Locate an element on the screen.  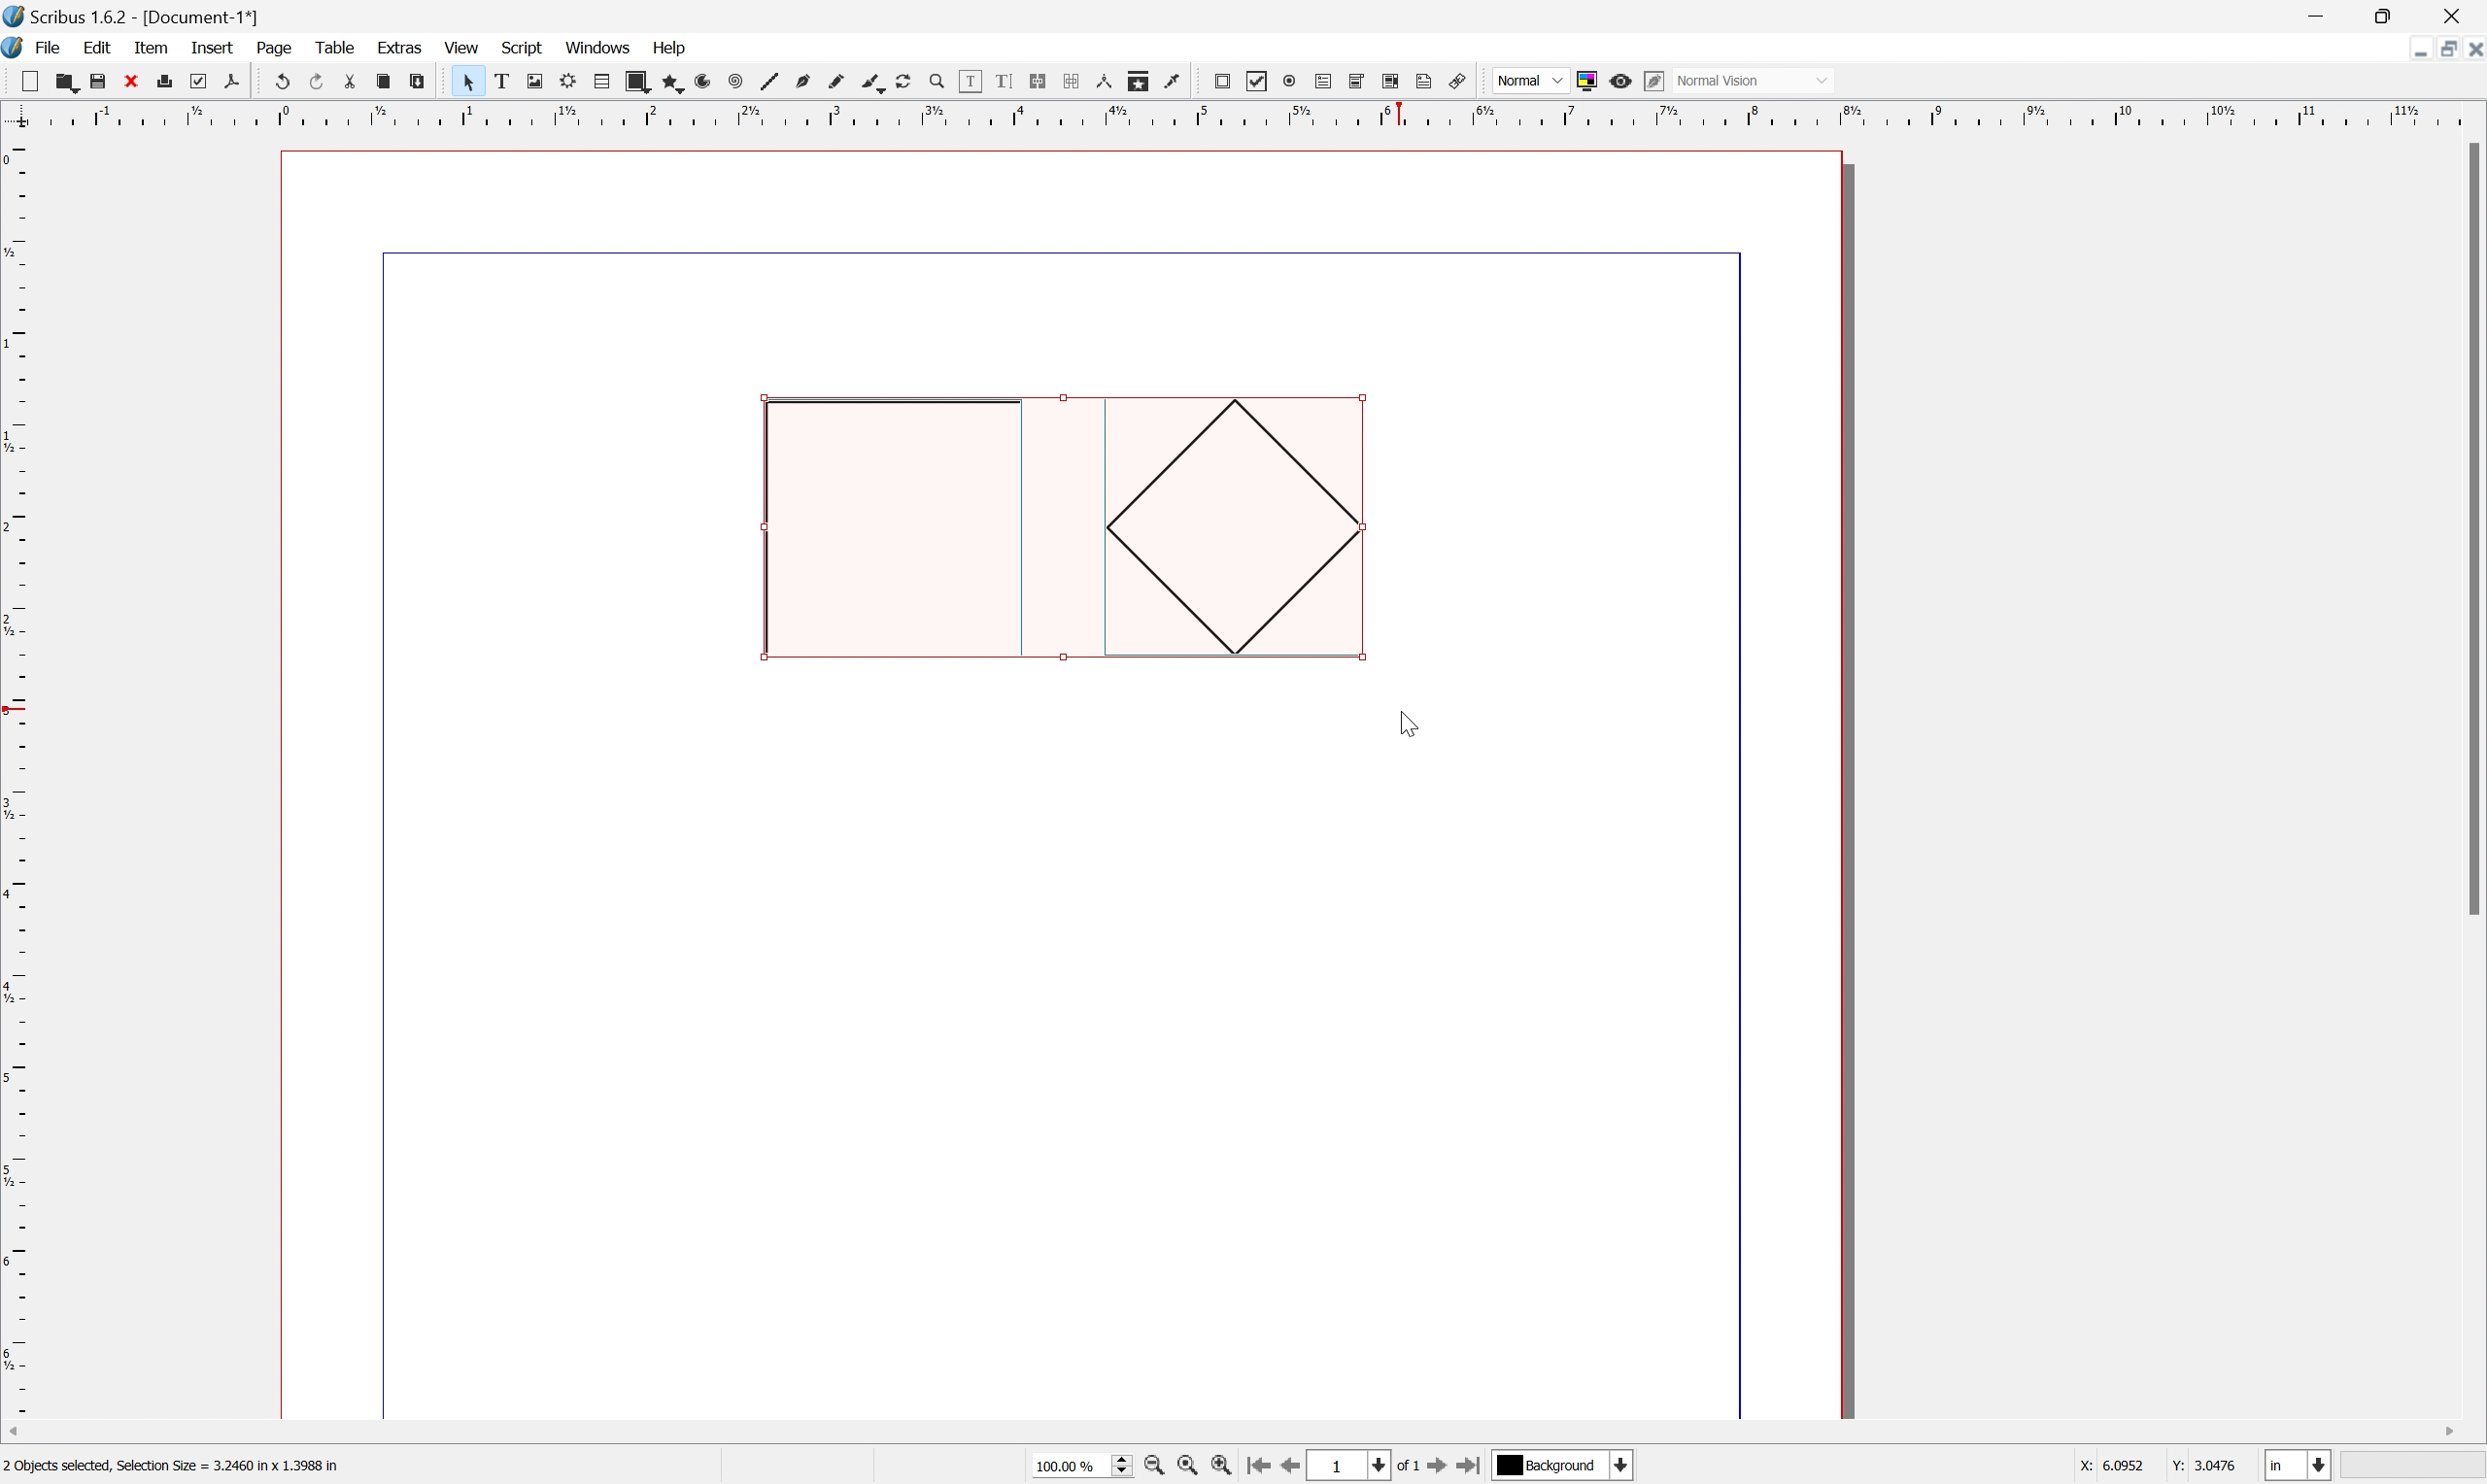
page is located at coordinates (277, 48).